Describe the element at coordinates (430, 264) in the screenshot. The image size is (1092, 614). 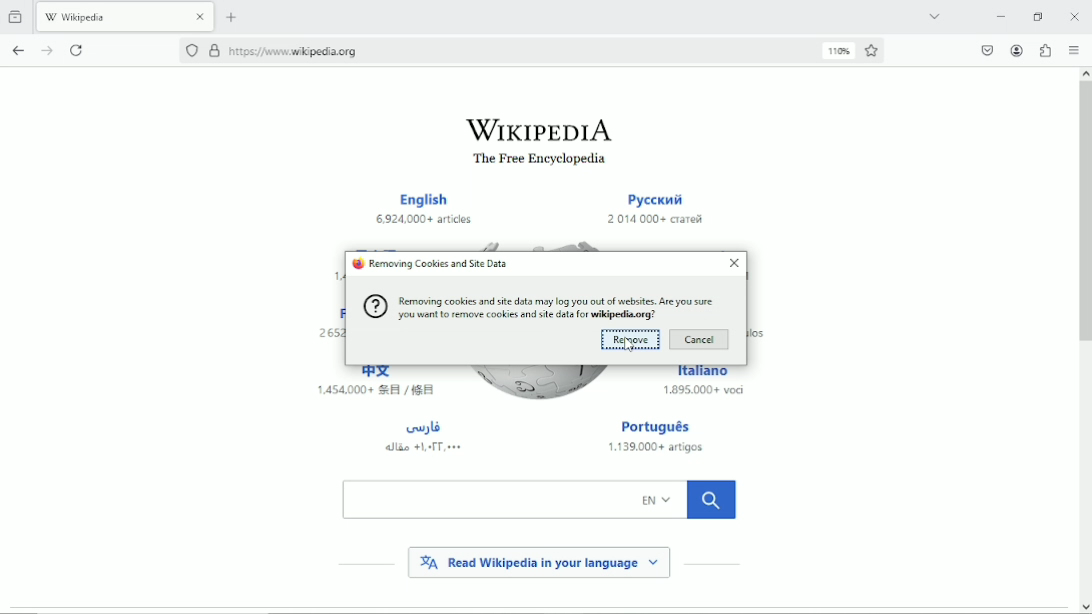
I see `removing cookies and site data` at that location.